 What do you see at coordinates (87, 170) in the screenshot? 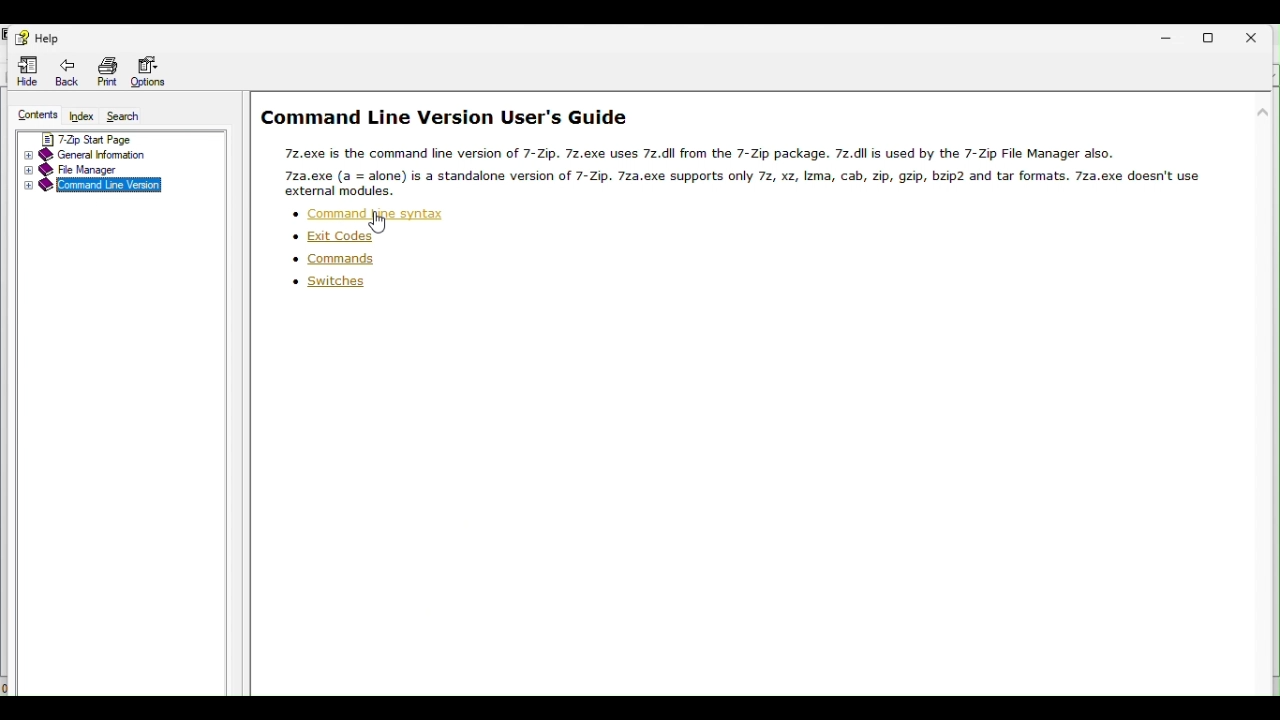
I see `File manager` at bounding box center [87, 170].